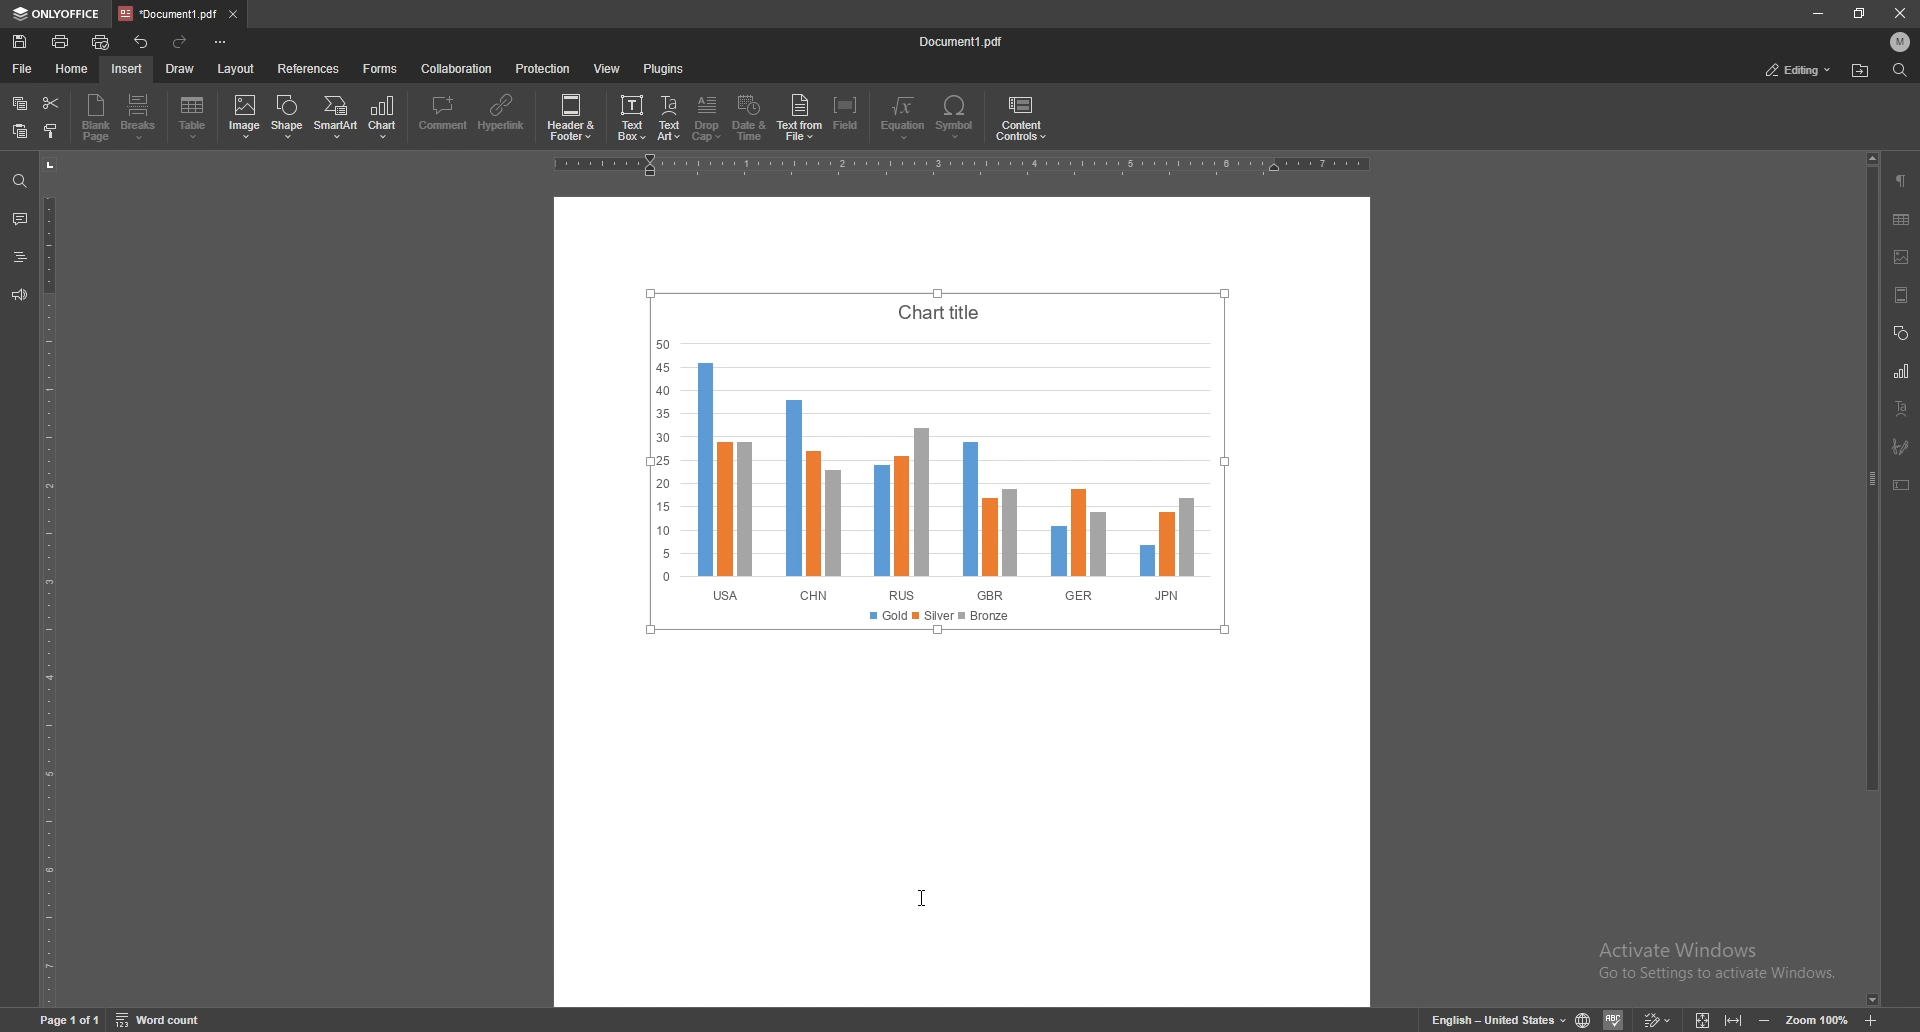 The image size is (1920, 1032). Describe the element at coordinates (957, 118) in the screenshot. I see `symbol` at that location.